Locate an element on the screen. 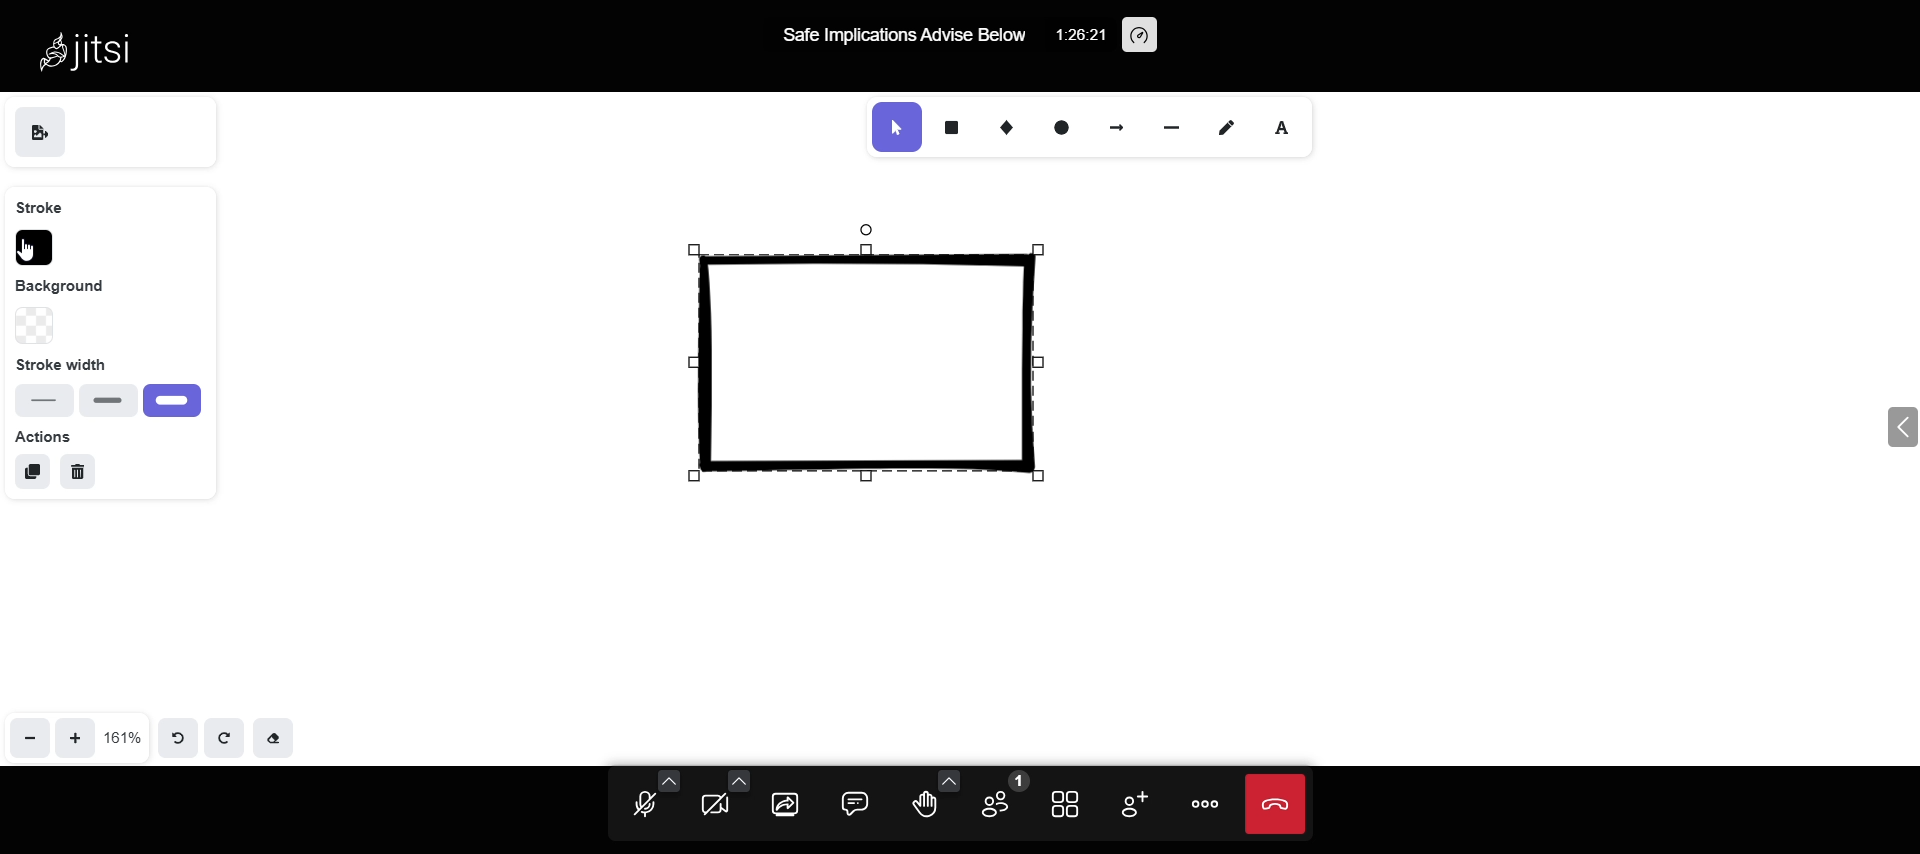 The image size is (1920, 854). share screen is located at coordinates (780, 805).